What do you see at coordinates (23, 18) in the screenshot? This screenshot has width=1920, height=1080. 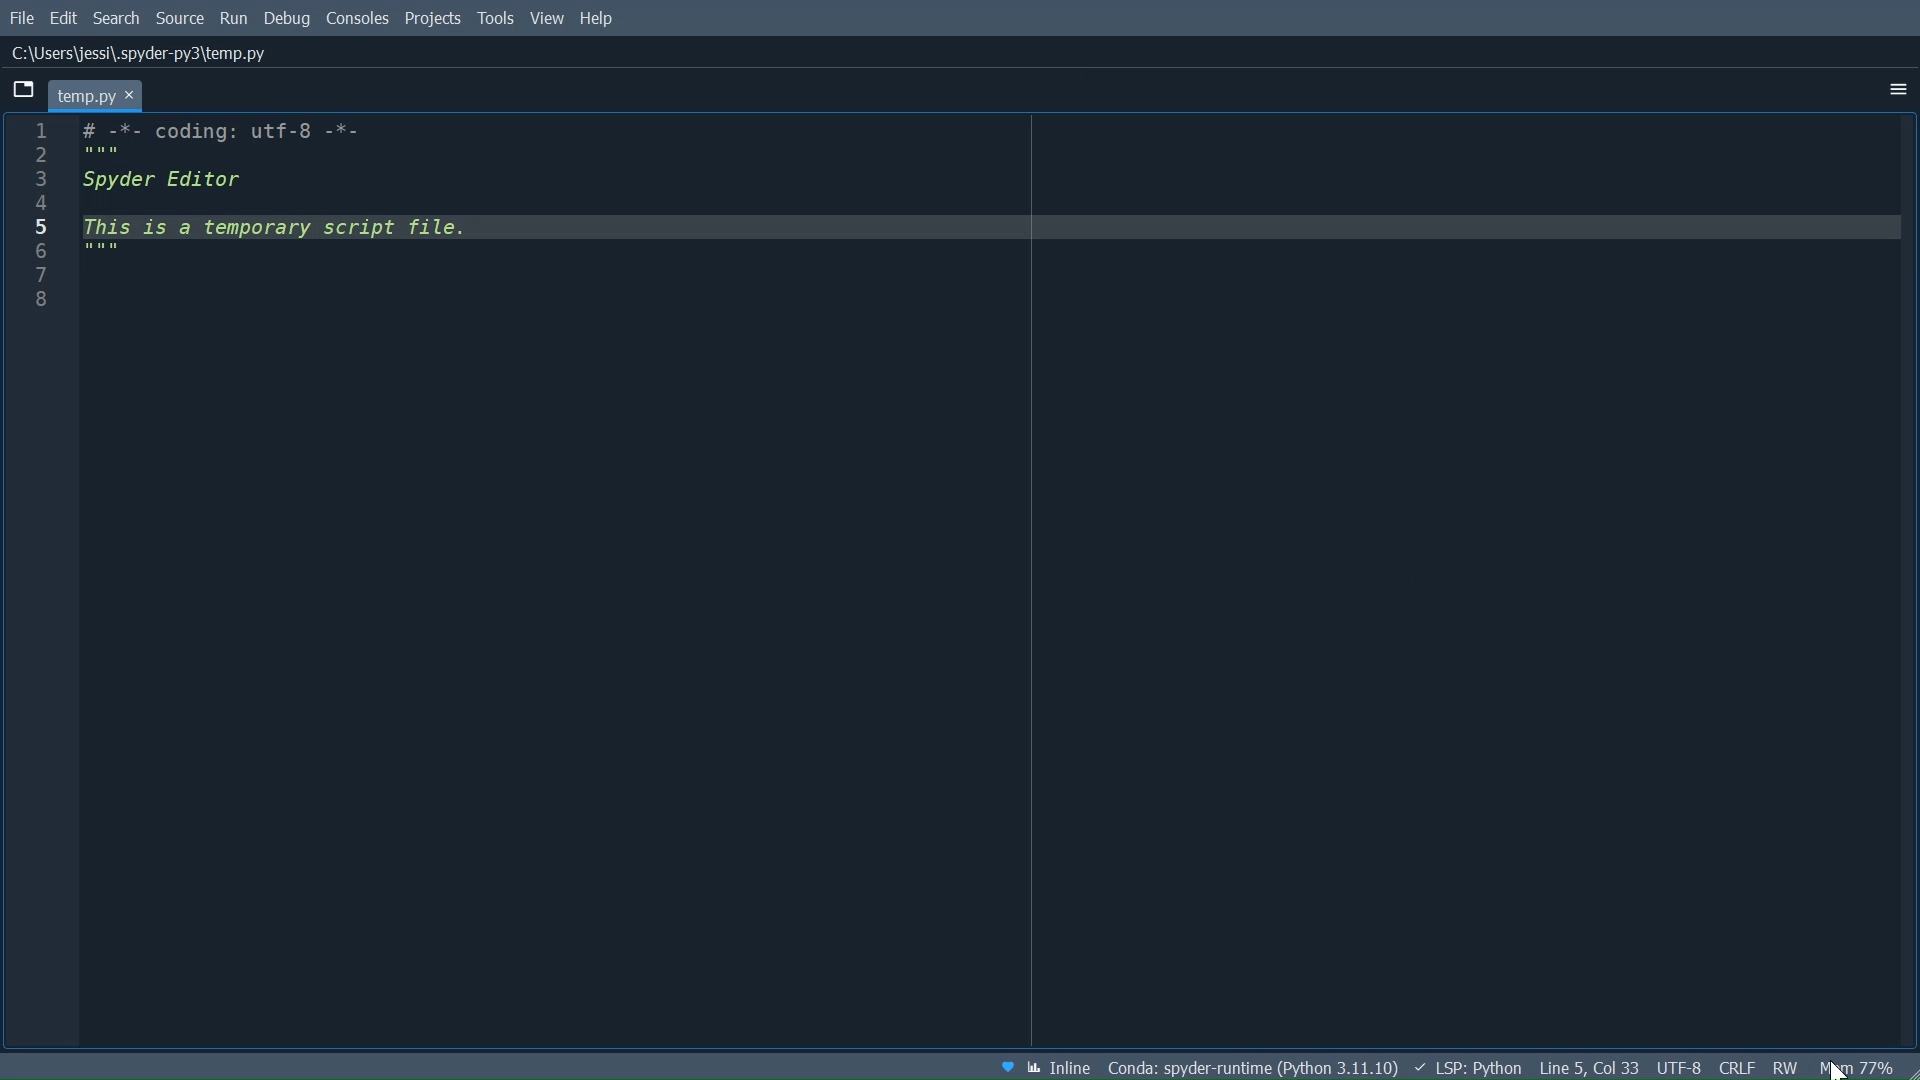 I see `File` at bounding box center [23, 18].